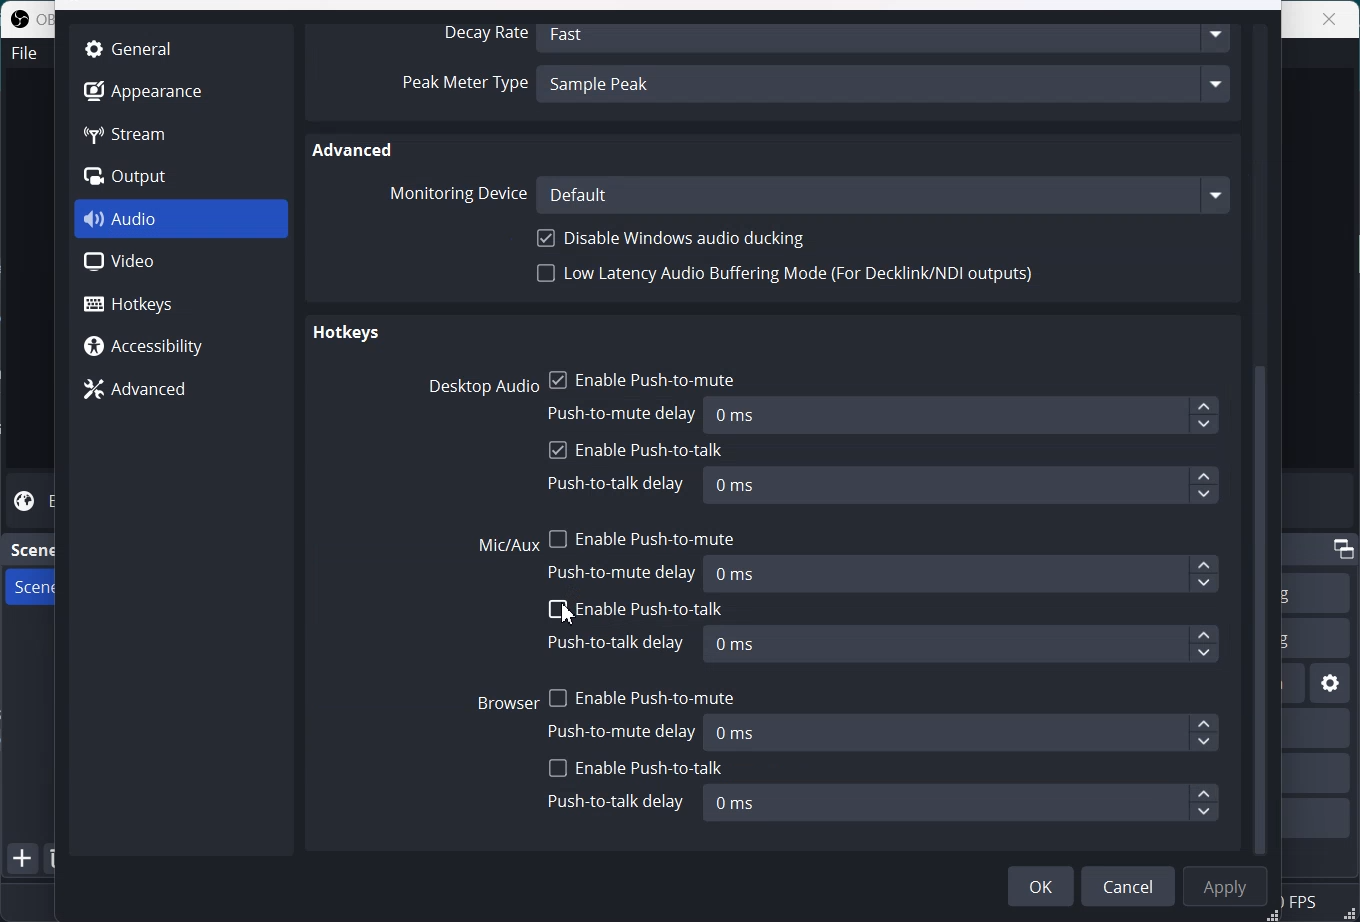 This screenshot has height=922, width=1360. What do you see at coordinates (180, 344) in the screenshot?
I see `Accessibility` at bounding box center [180, 344].